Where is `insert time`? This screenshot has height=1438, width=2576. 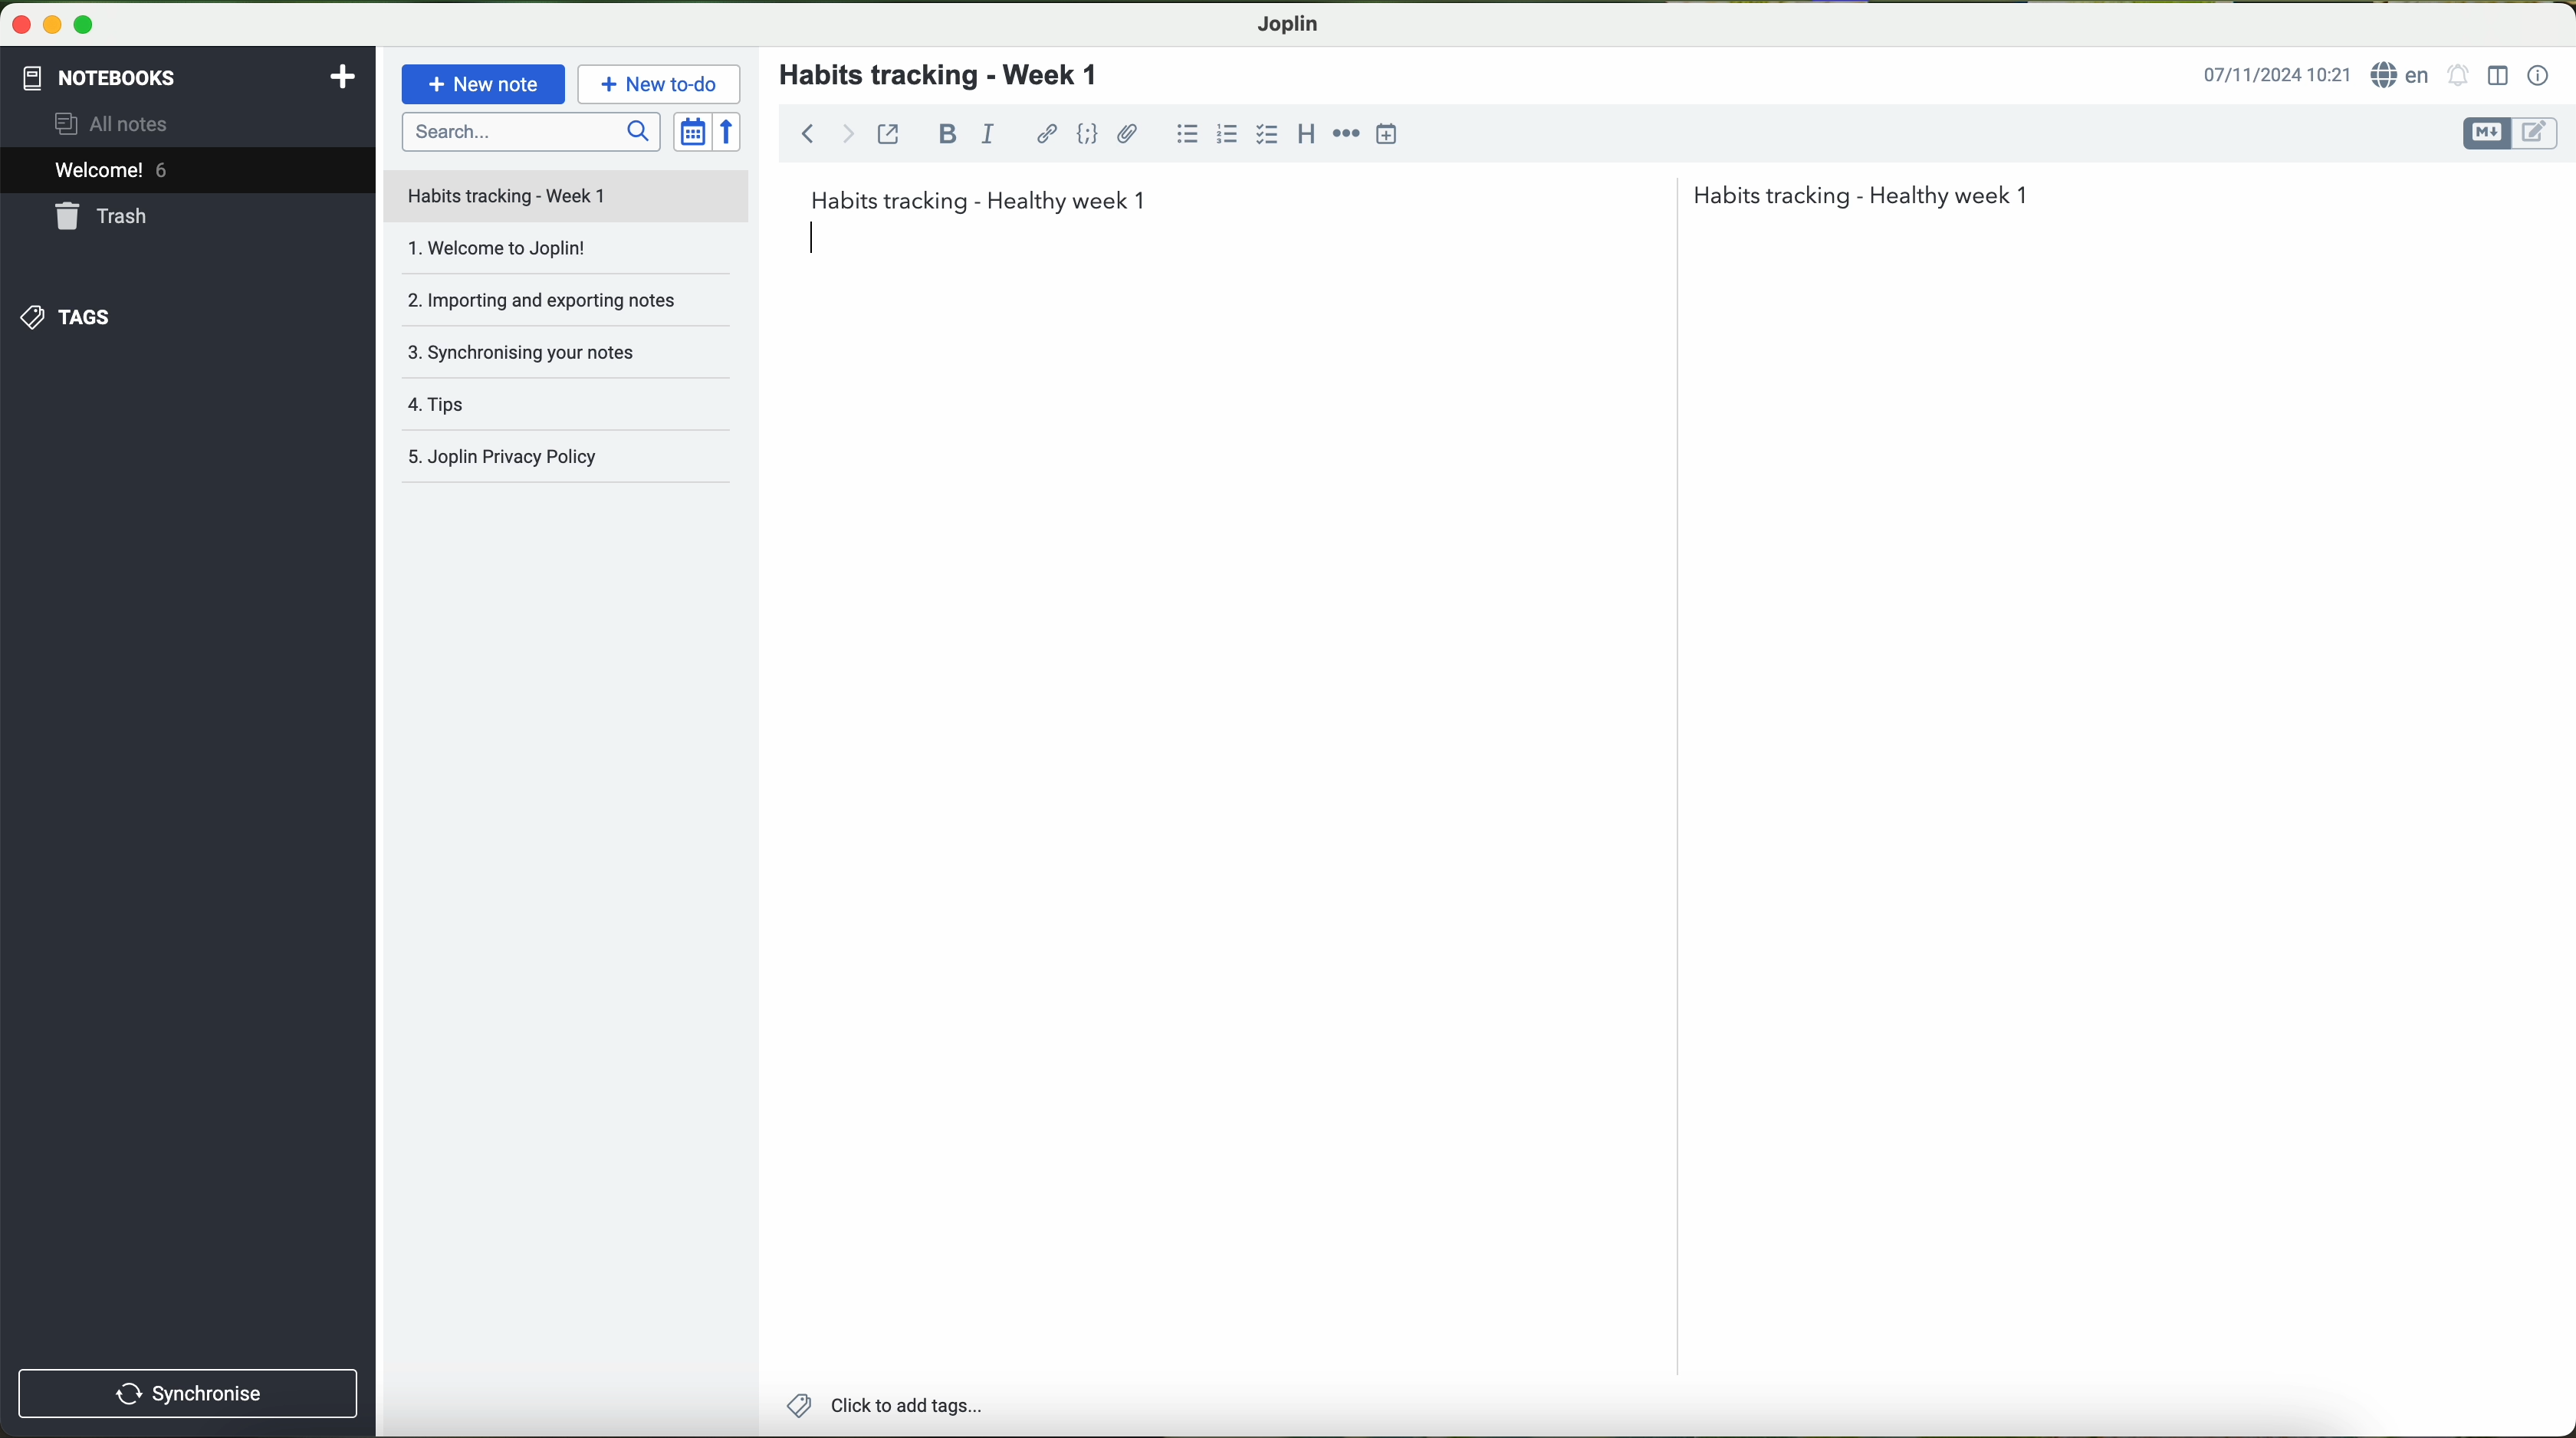
insert time is located at coordinates (1387, 134).